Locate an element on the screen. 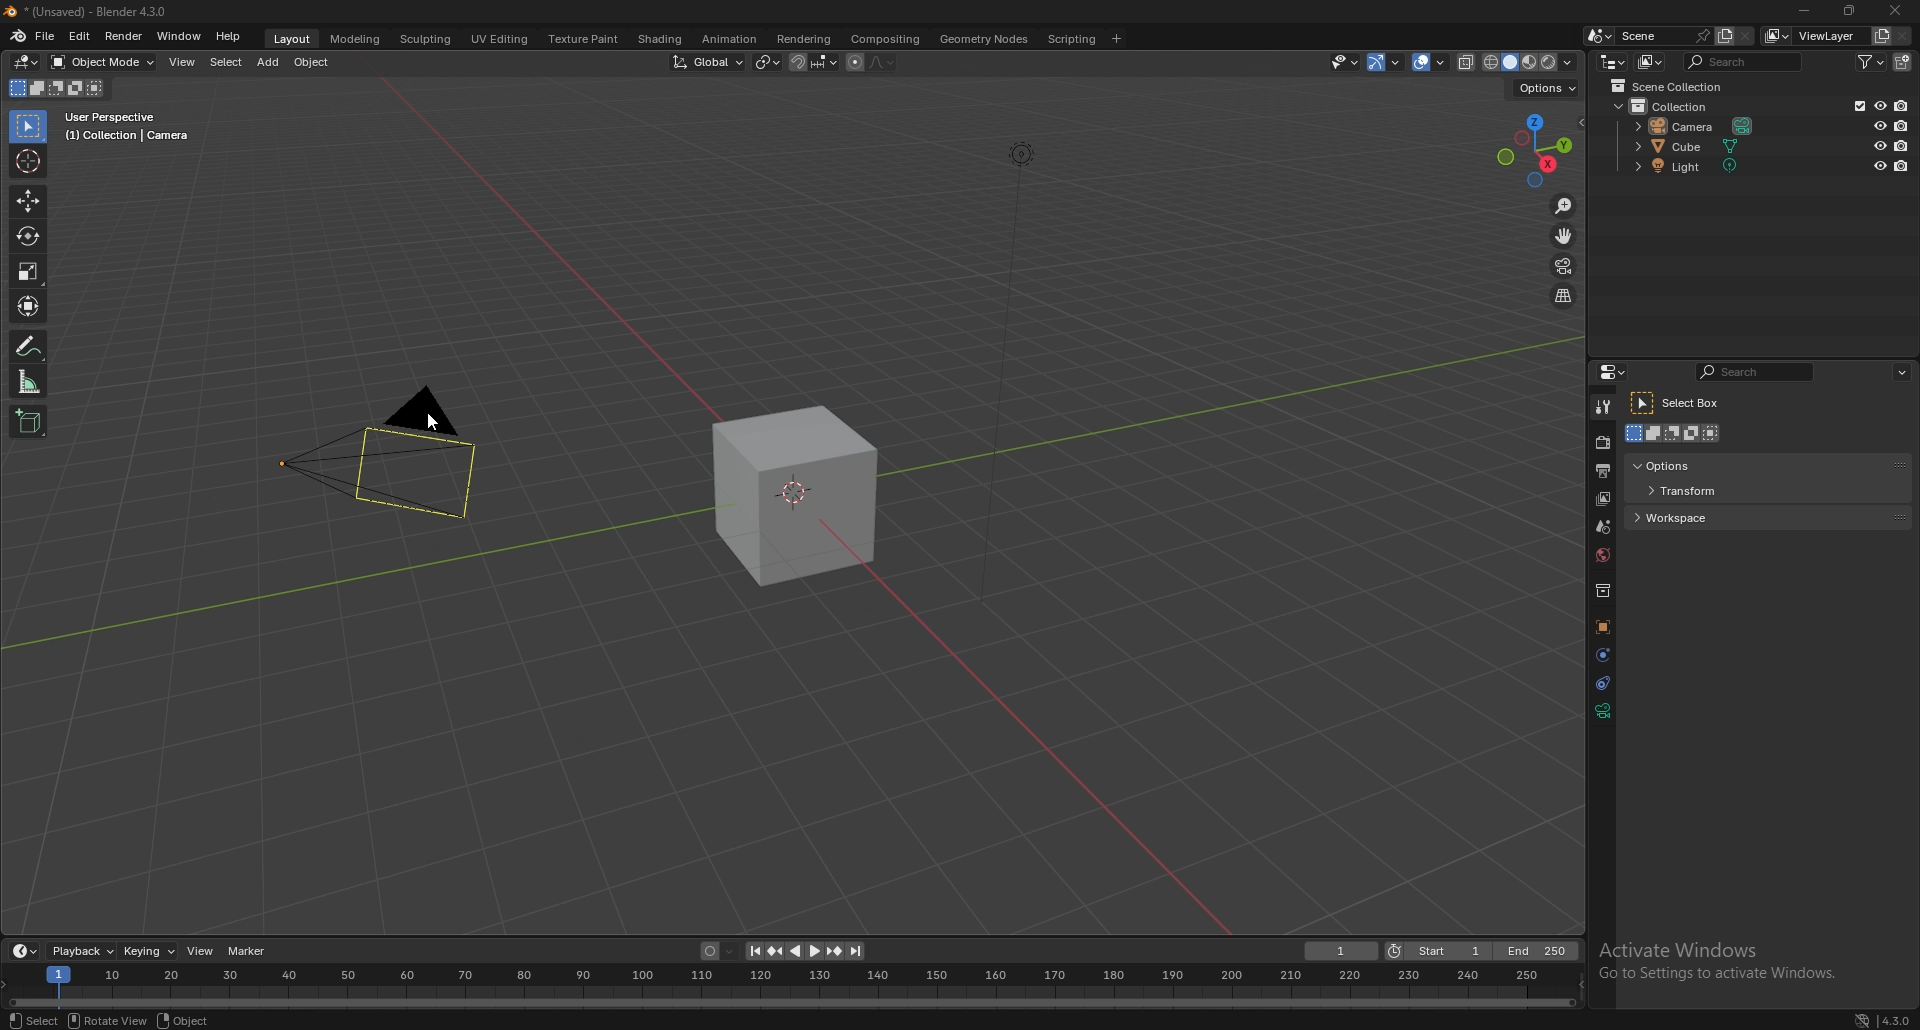 This screenshot has width=1920, height=1030. playback is located at coordinates (81, 951).